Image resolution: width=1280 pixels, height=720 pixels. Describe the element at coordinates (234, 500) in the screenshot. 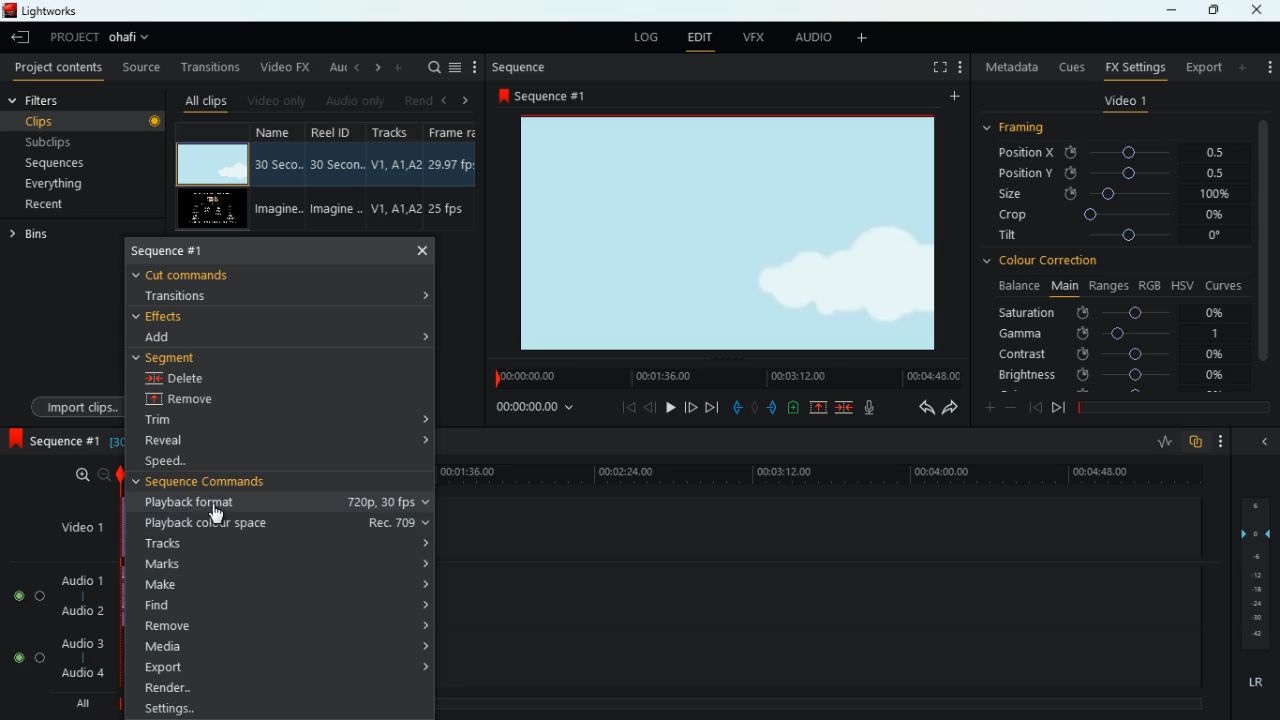

I see `playback format` at that location.